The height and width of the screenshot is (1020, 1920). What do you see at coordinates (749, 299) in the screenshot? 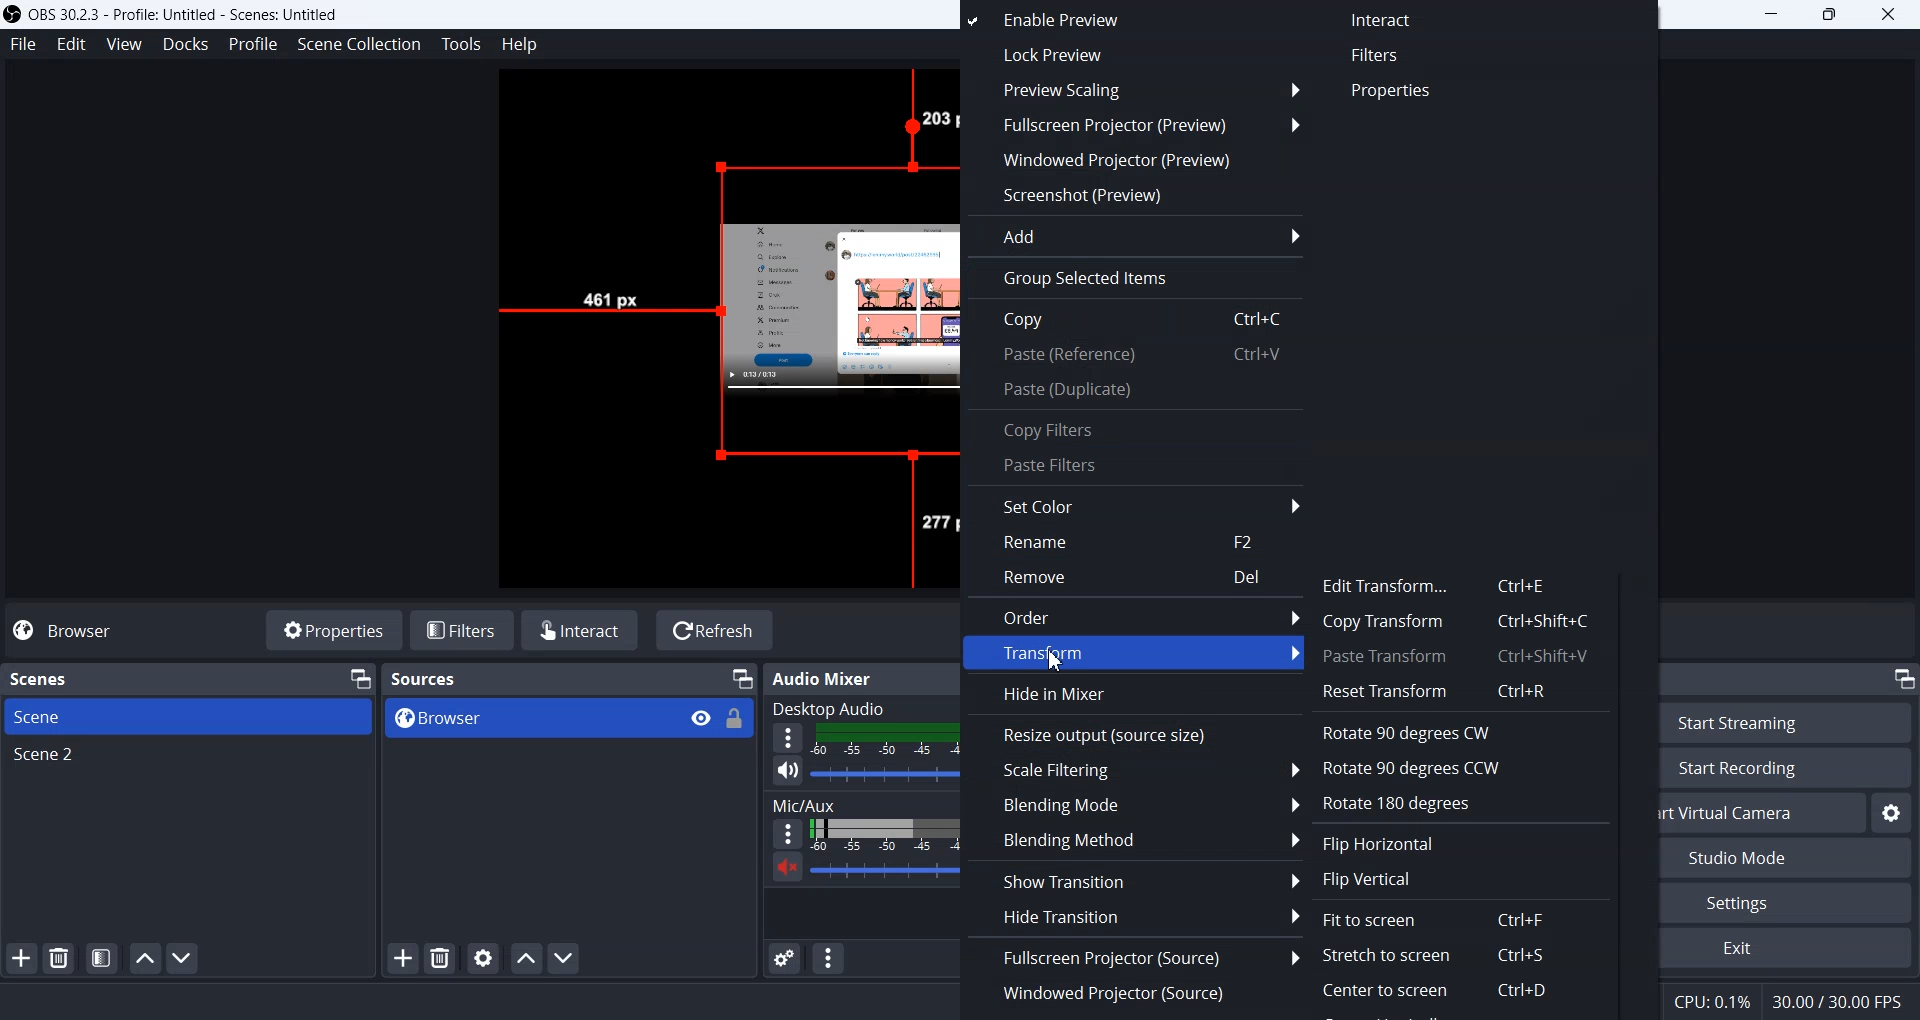
I see `Source` at bounding box center [749, 299].